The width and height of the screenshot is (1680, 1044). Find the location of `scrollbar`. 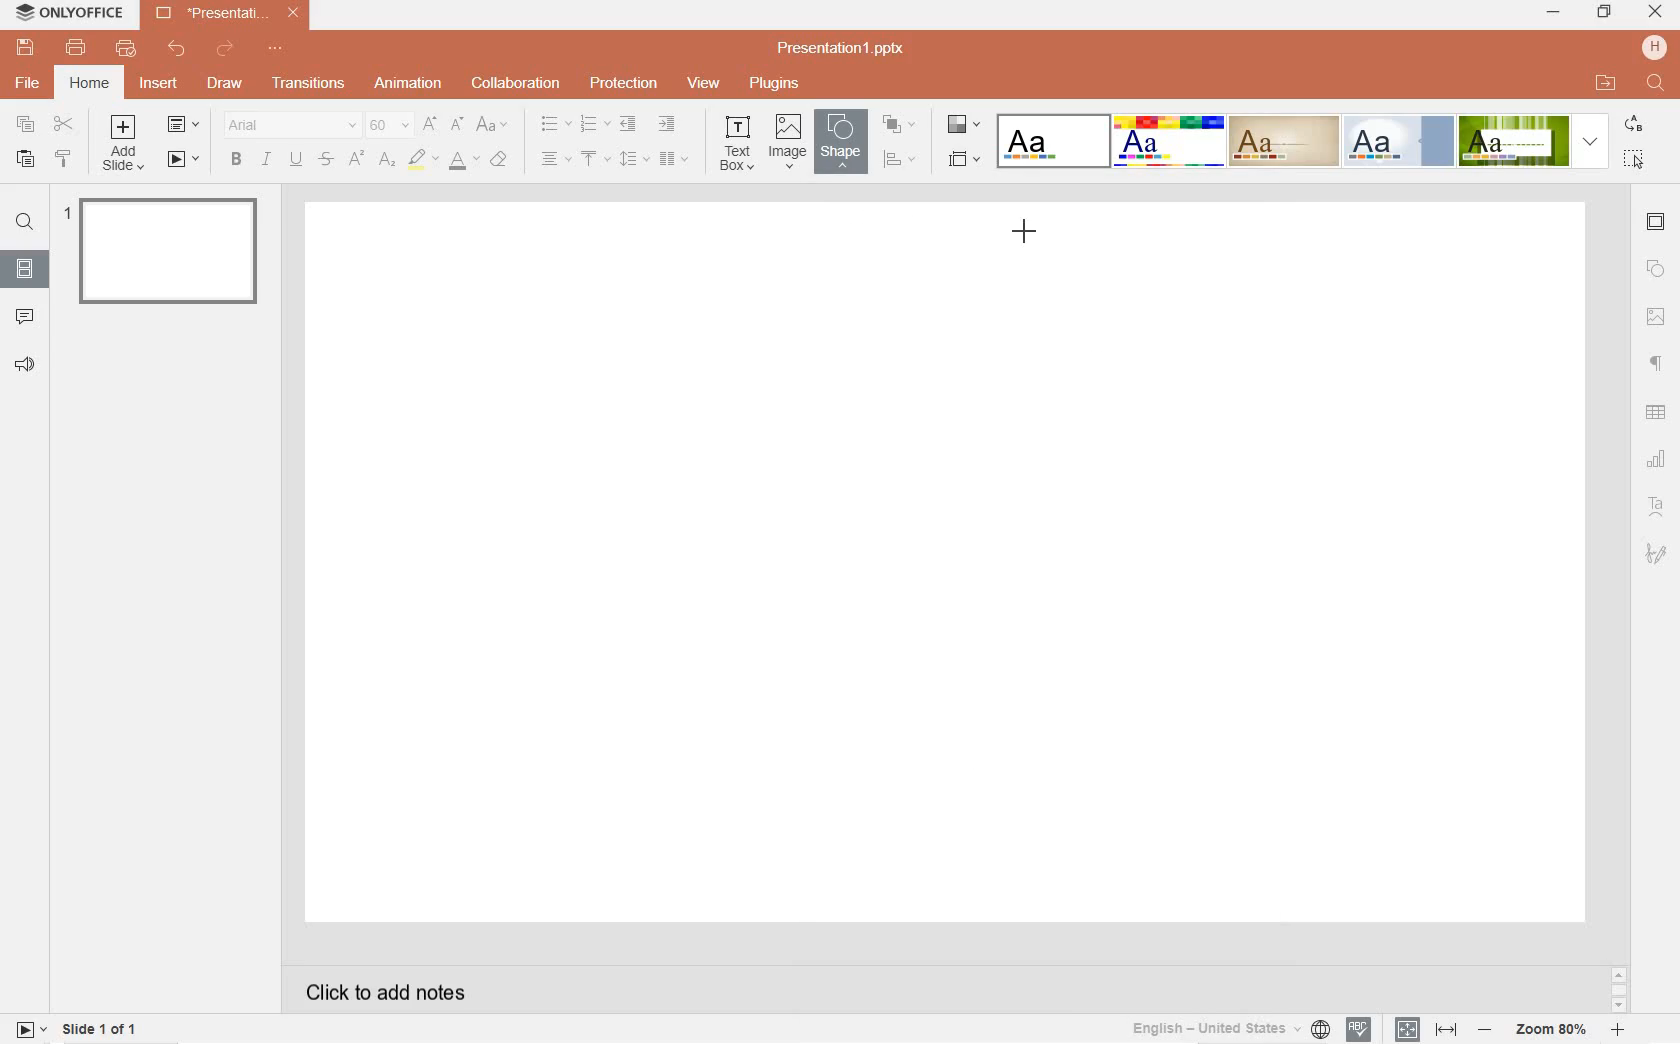

scrollbar is located at coordinates (1617, 989).